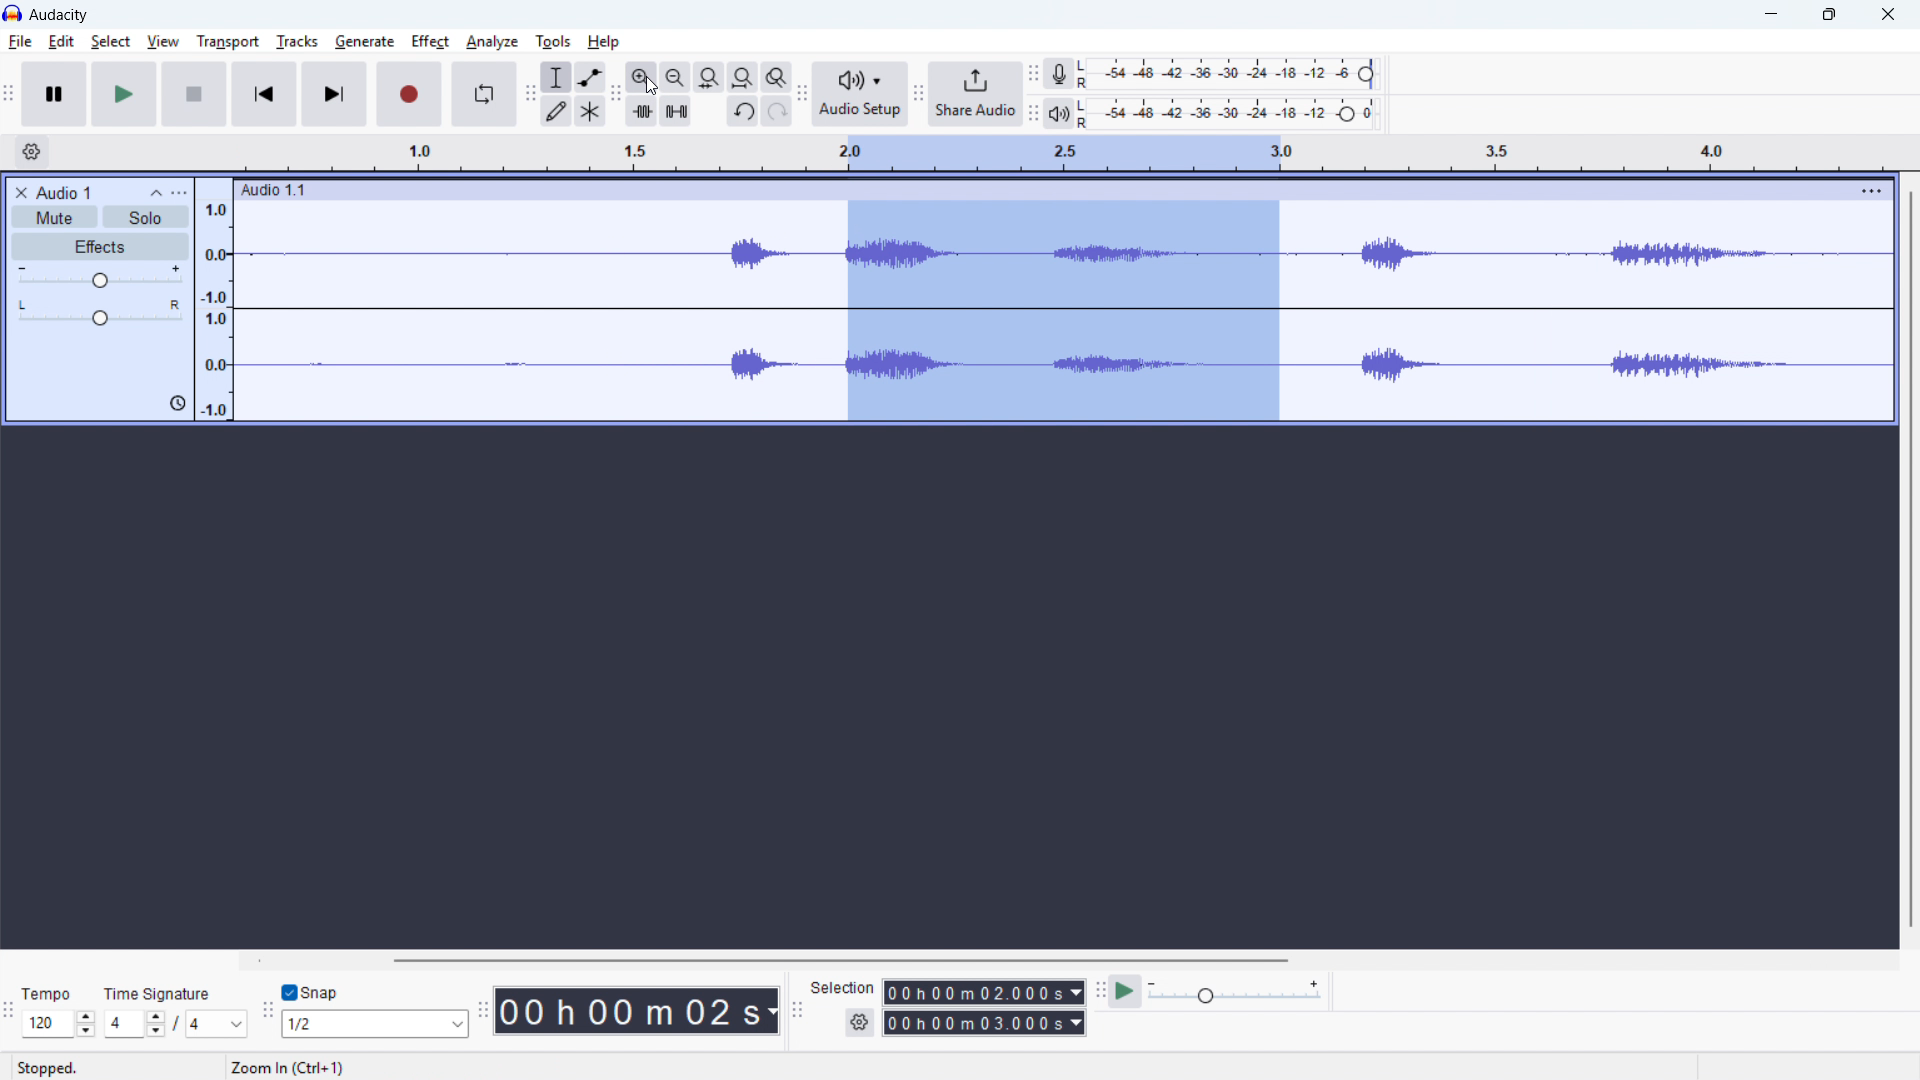  Describe the element at coordinates (552, 41) in the screenshot. I see `Tools` at that location.